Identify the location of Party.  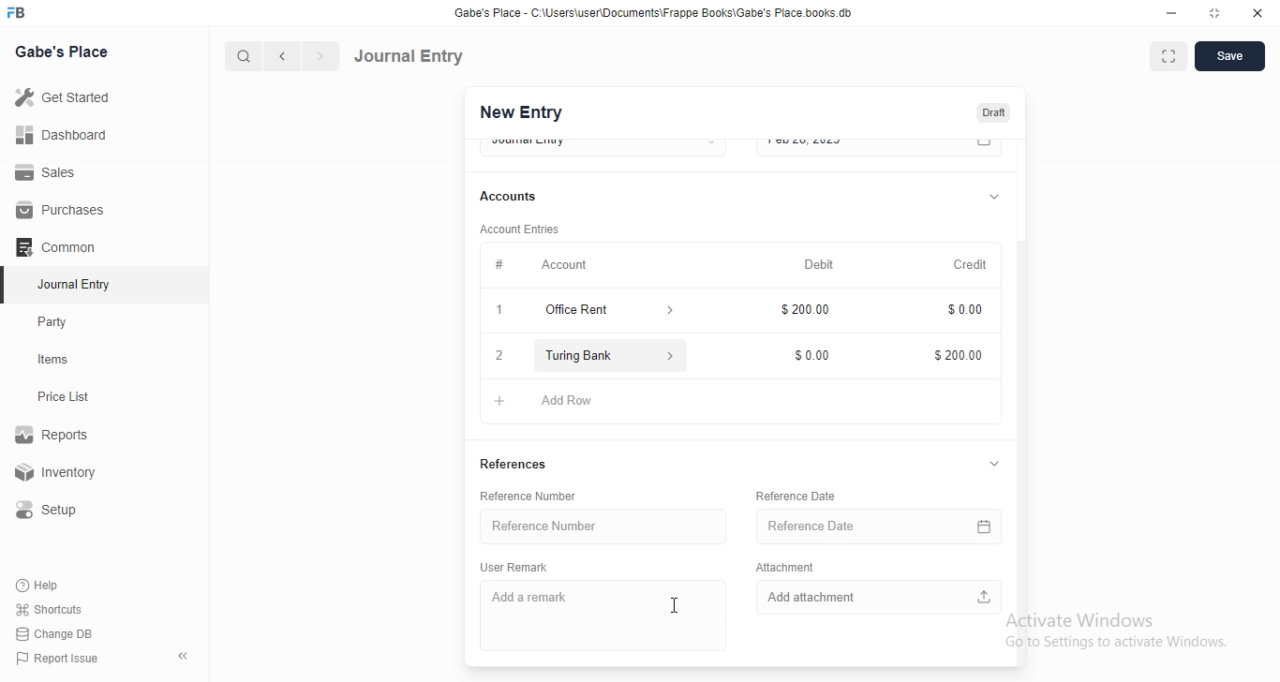
(57, 322).